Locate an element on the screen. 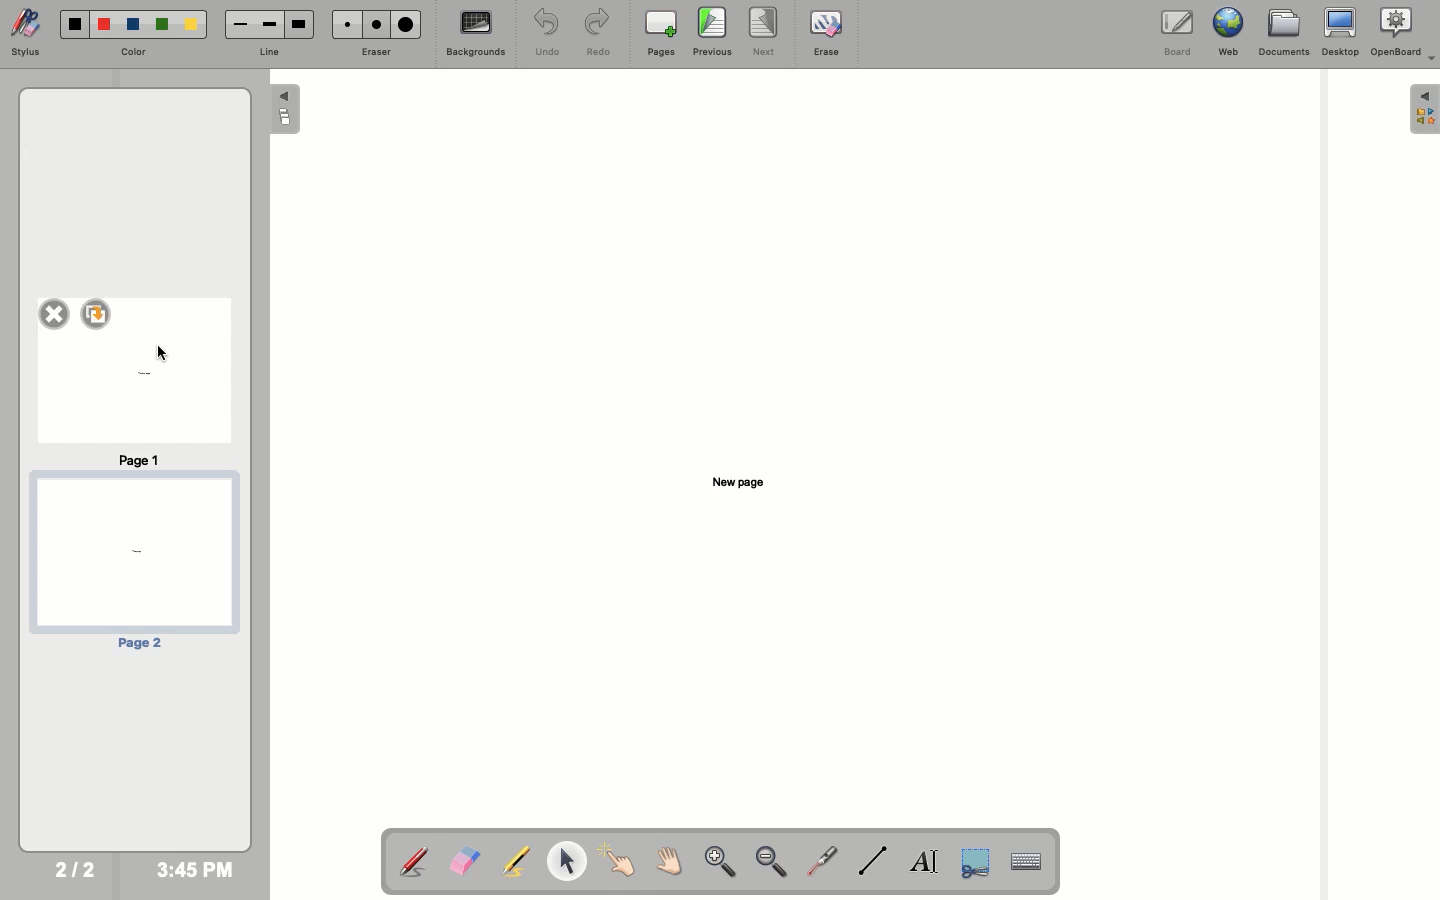  Zoom in is located at coordinates (720, 863).